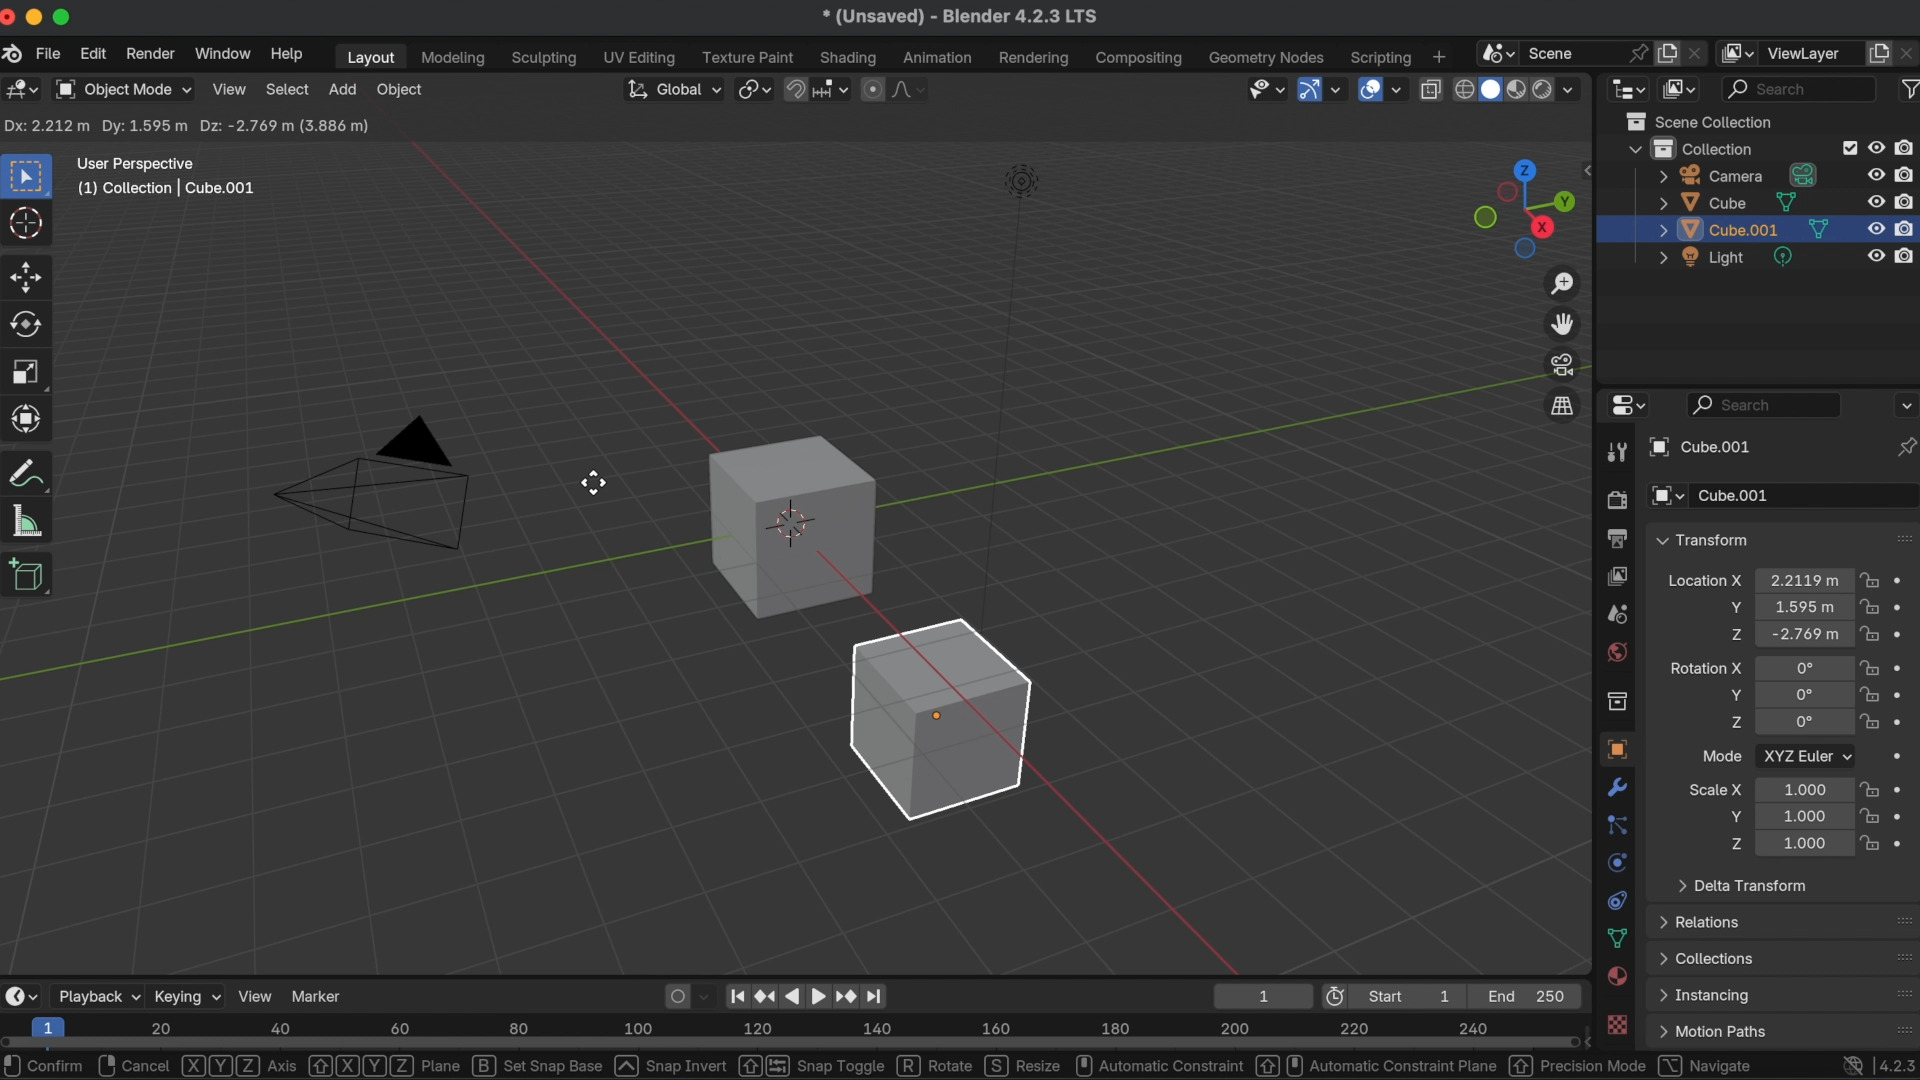 This screenshot has width=1920, height=1080. I want to click on Precision Mode, so click(1578, 1066).